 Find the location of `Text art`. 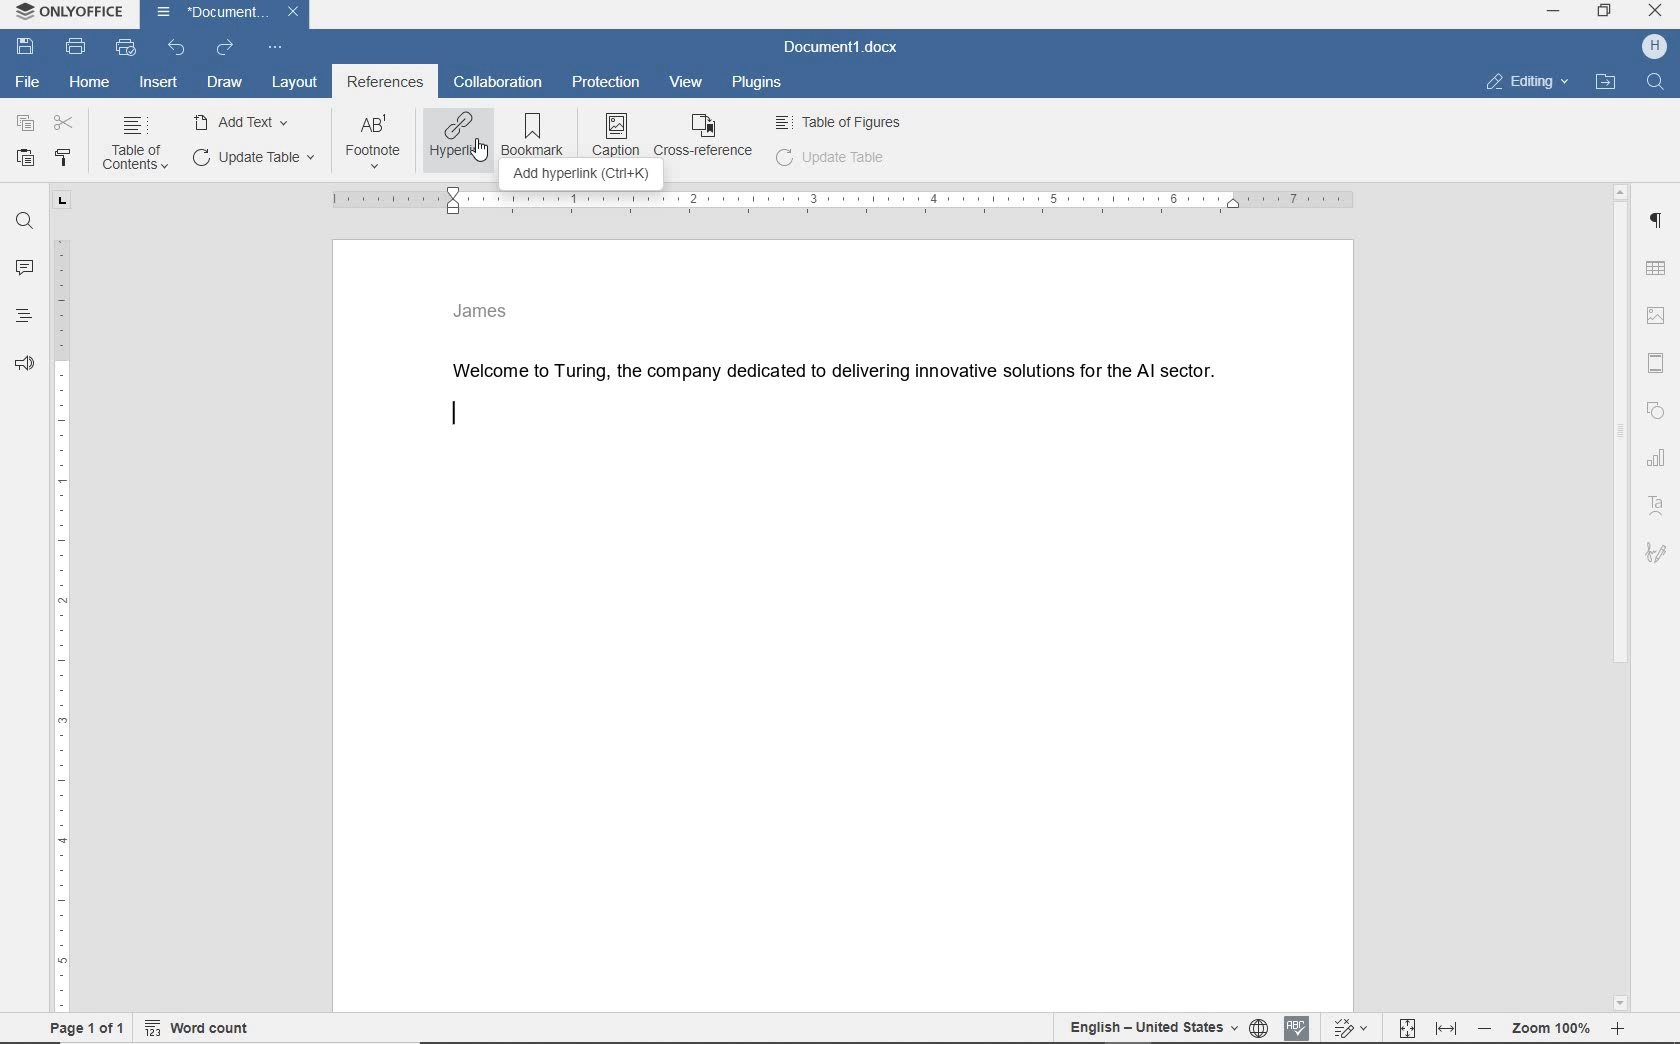

Text art is located at coordinates (1661, 504).